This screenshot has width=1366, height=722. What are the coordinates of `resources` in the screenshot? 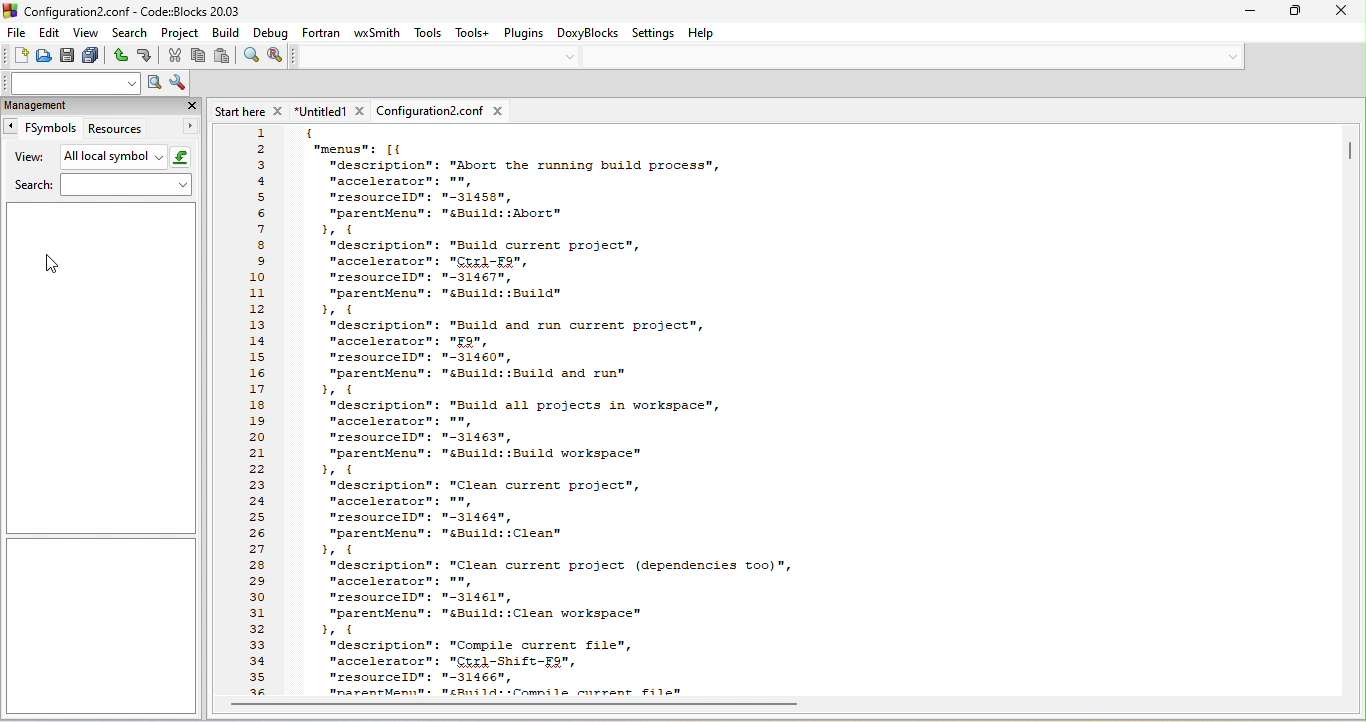 It's located at (143, 128).